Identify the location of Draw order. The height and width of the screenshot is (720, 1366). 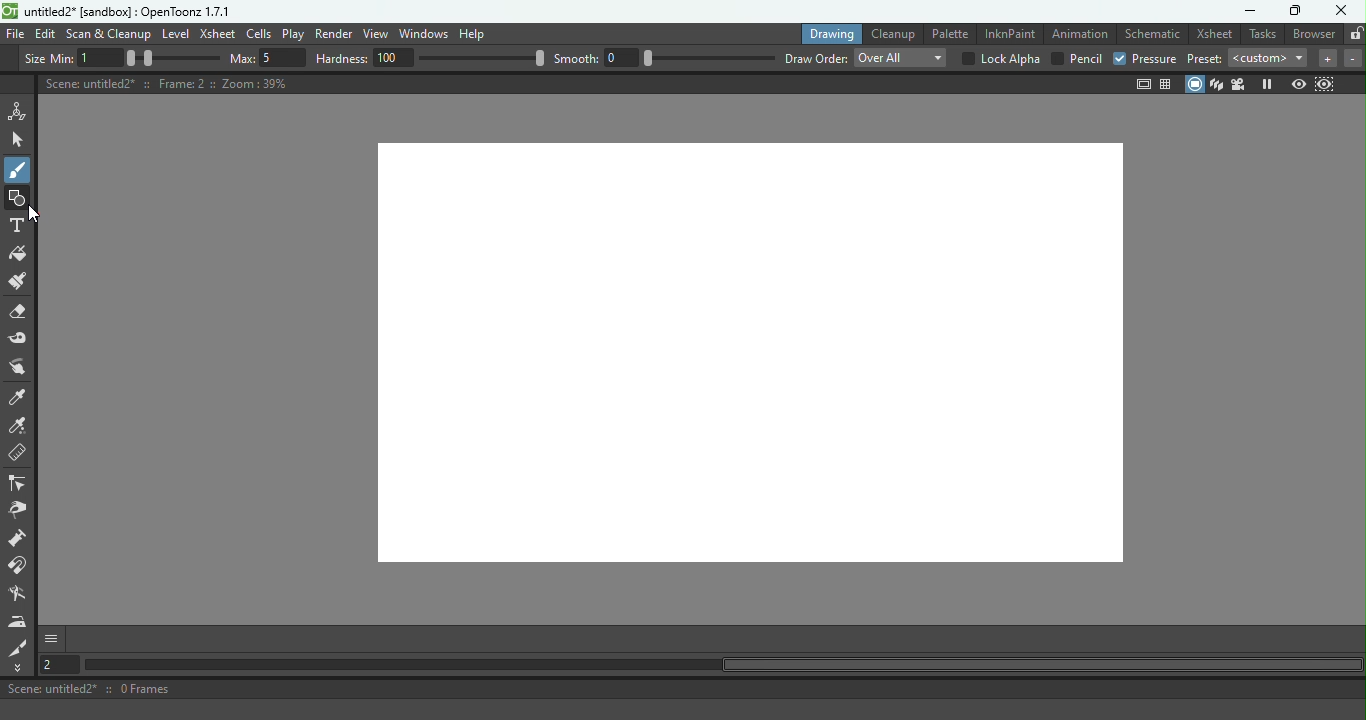
(864, 58).